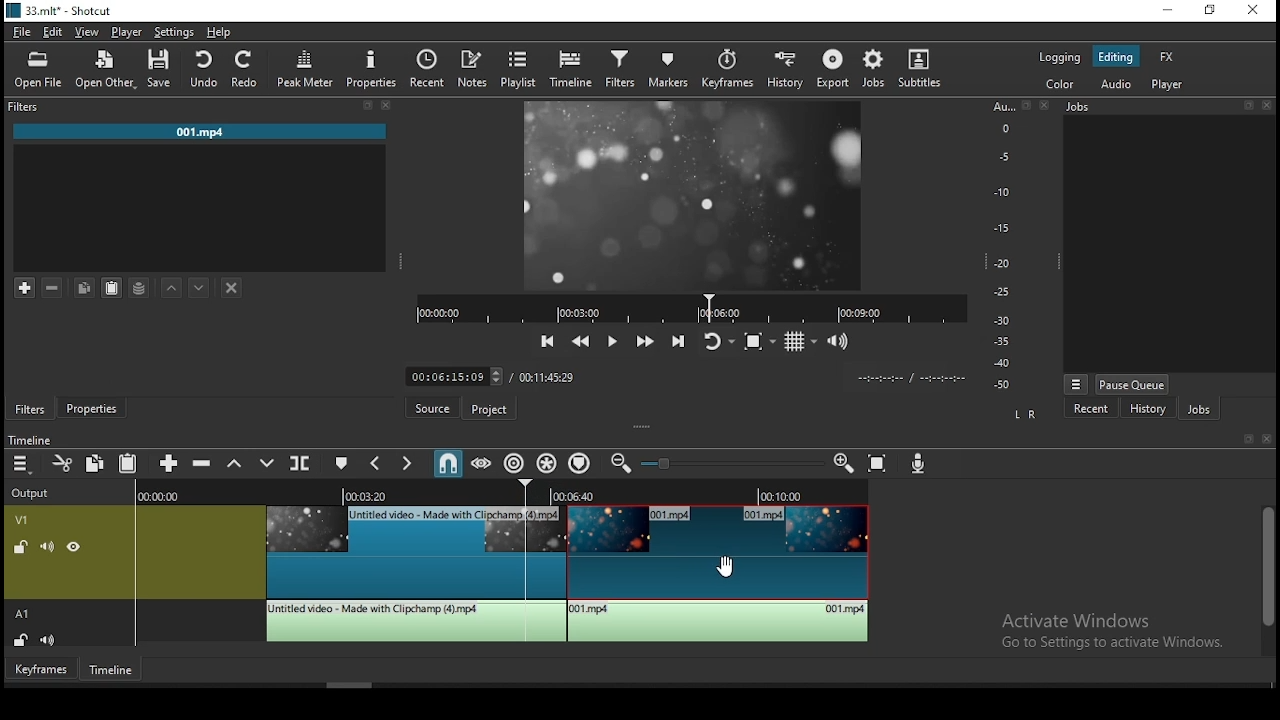 The width and height of the screenshot is (1280, 720). What do you see at coordinates (43, 547) in the screenshot?
I see `(un)mute` at bounding box center [43, 547].